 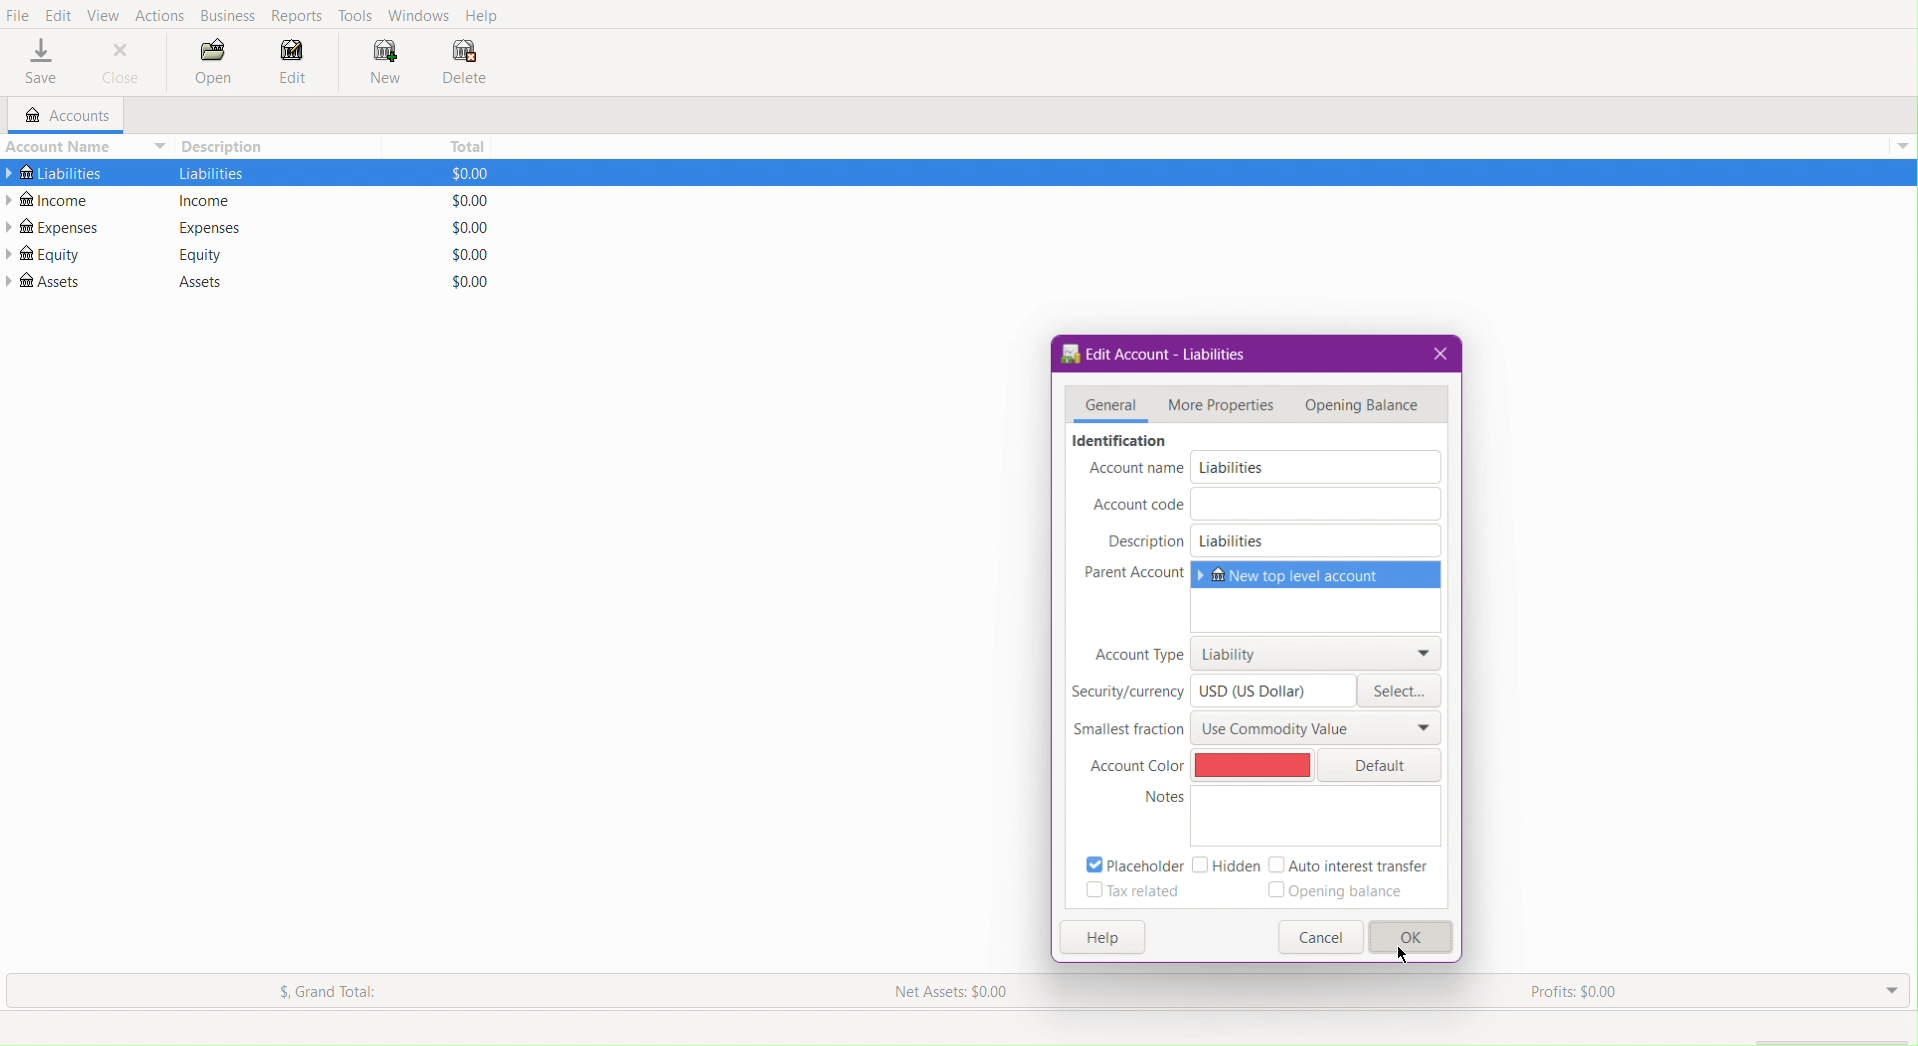 What do you see at coordinates (1315, 819) in the screenshot?
I see `Notes` at bounding box center [1315, 819].